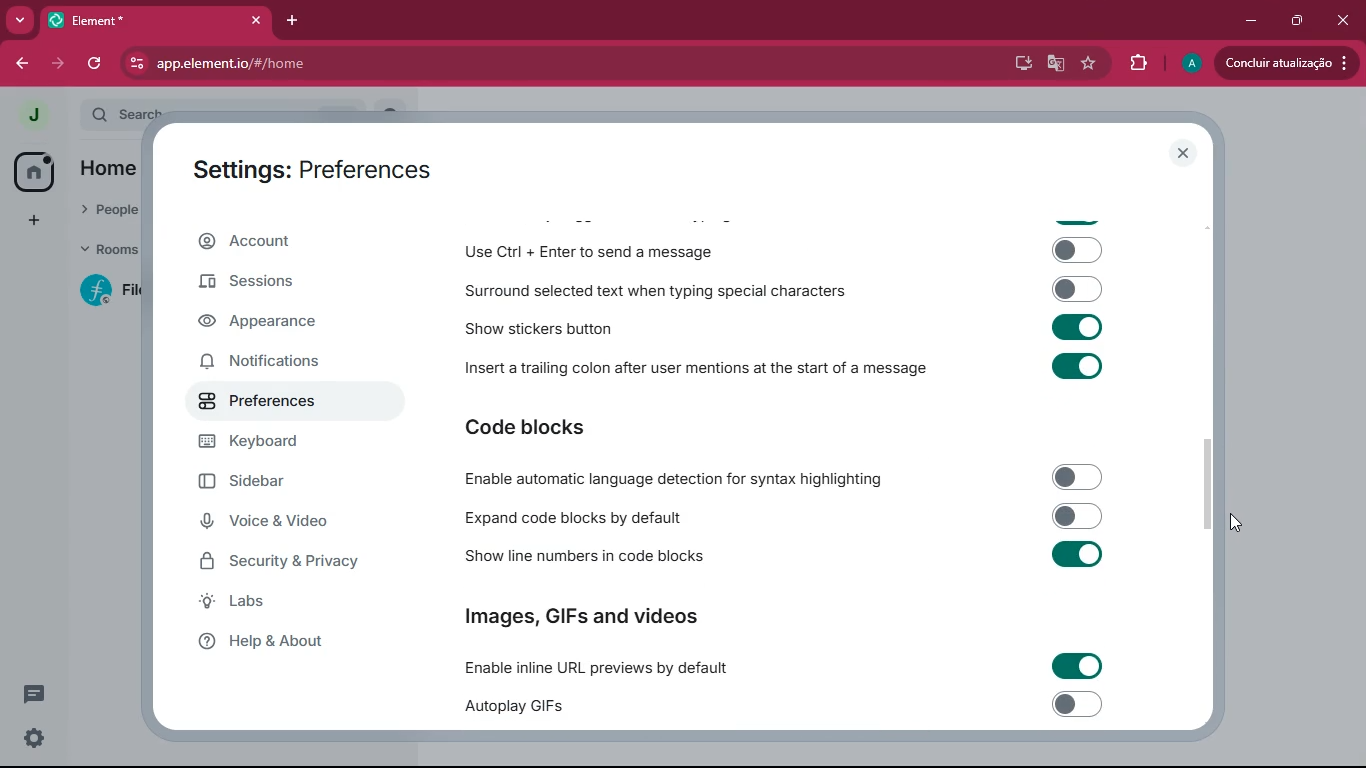  Describe the element at coordinates (62, 63) in the screenshot. I see `forward` at that location.